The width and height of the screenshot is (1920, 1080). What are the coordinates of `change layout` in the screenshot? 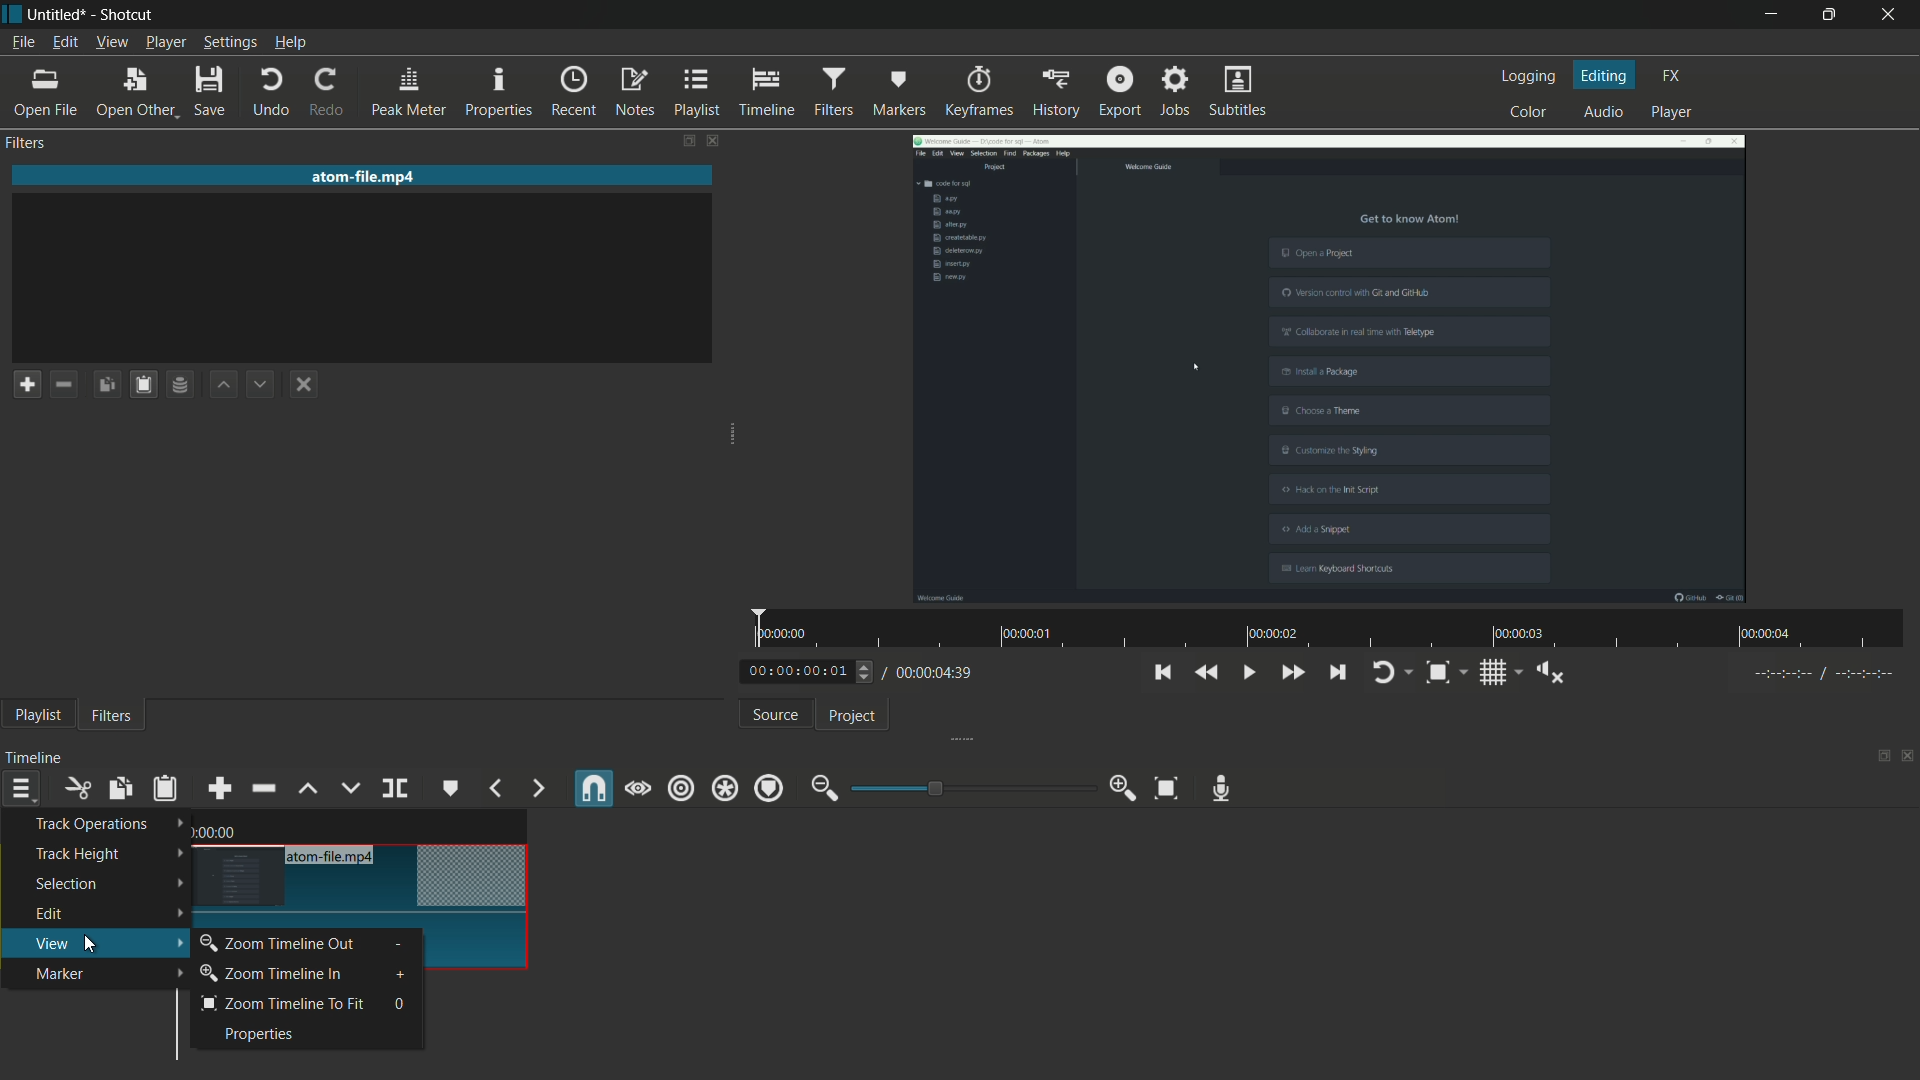 It's located at (1880, 755).